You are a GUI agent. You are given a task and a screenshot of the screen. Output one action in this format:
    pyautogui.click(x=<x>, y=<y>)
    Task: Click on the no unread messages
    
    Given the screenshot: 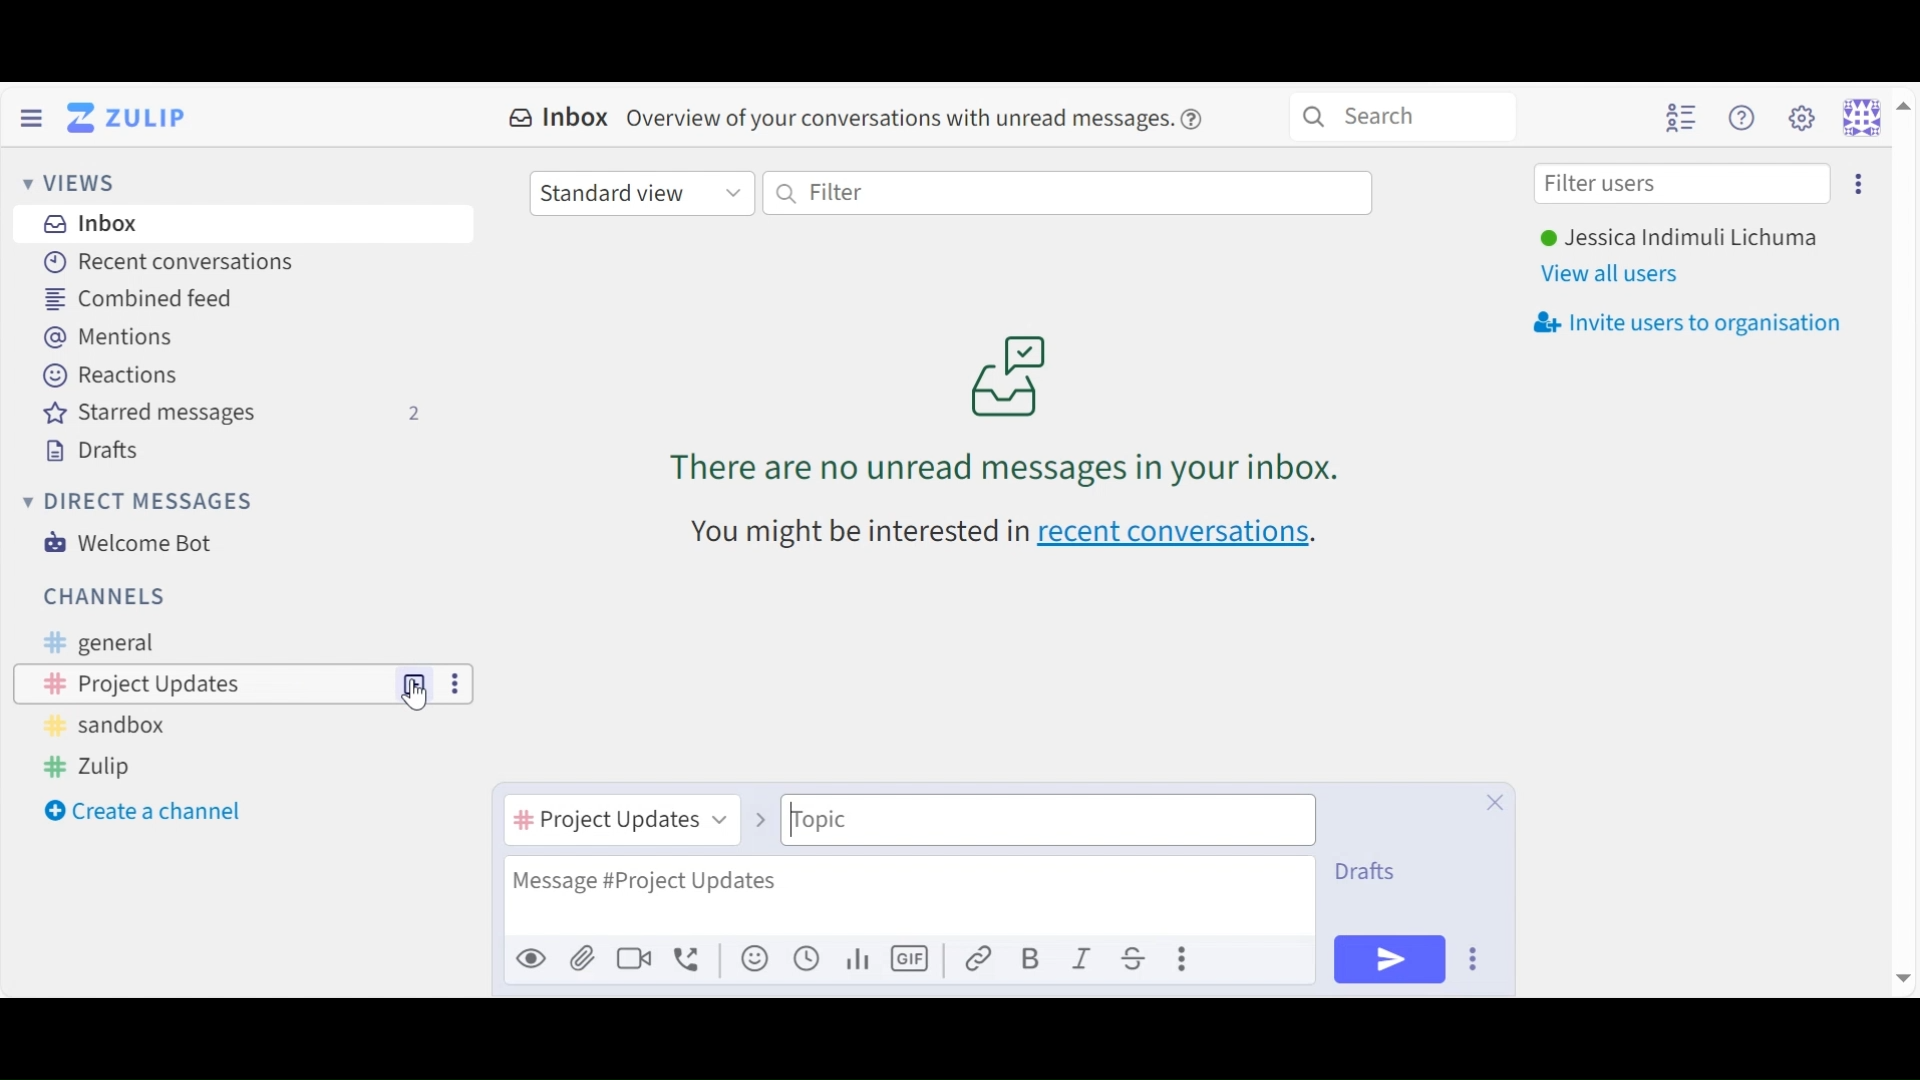 What is the action you would take?
    pyautogui.click(x=1010, y=407)
    